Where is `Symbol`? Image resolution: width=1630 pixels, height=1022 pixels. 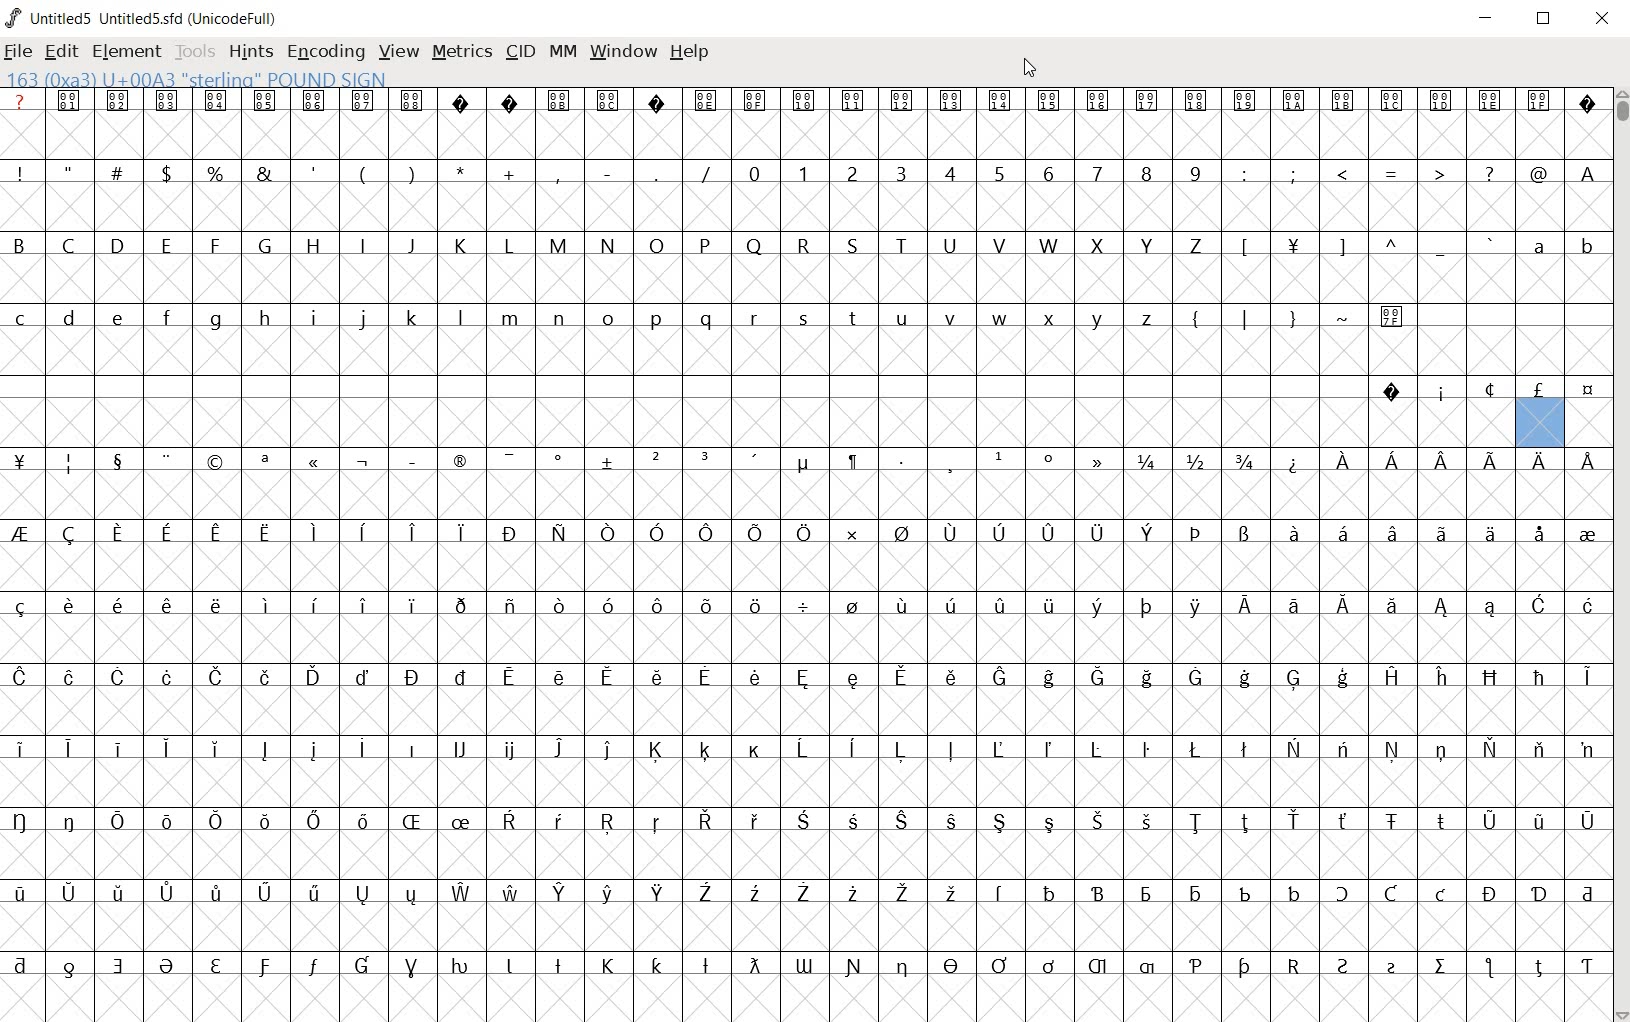 Symbol is located at coordinates (361, 967).